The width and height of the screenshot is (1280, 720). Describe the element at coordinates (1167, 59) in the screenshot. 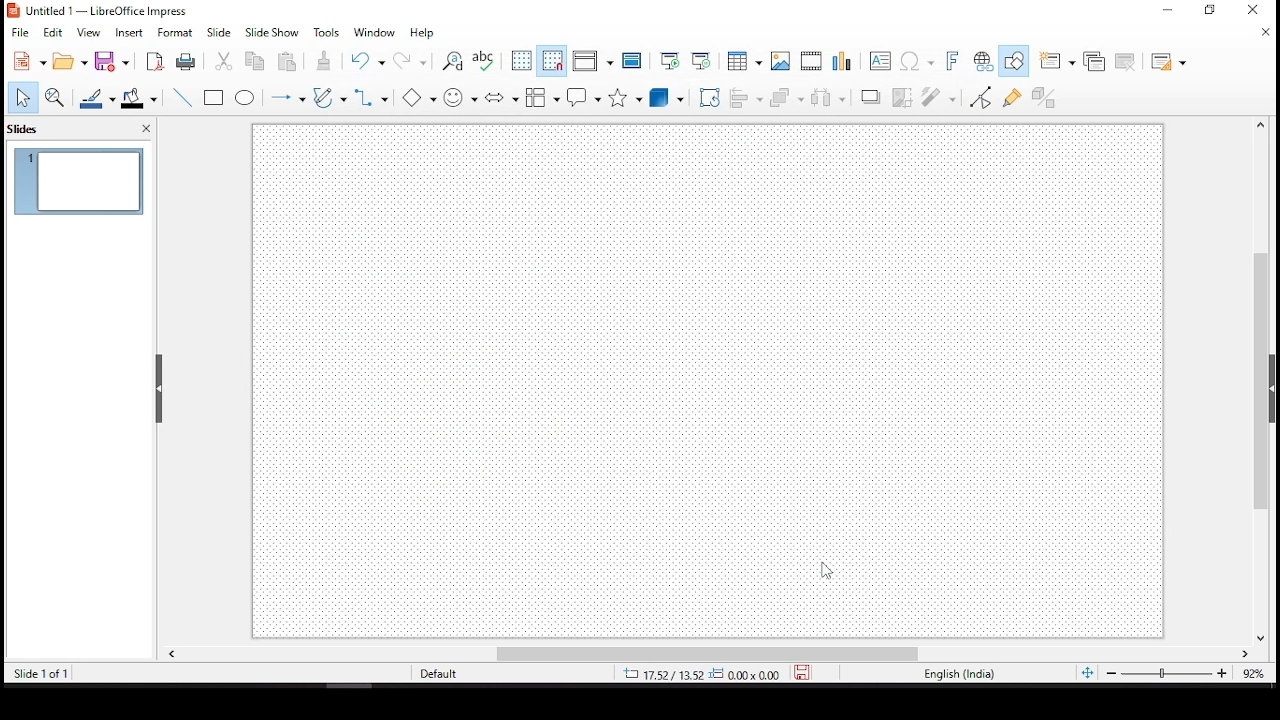

I see `slide layout` at that location.